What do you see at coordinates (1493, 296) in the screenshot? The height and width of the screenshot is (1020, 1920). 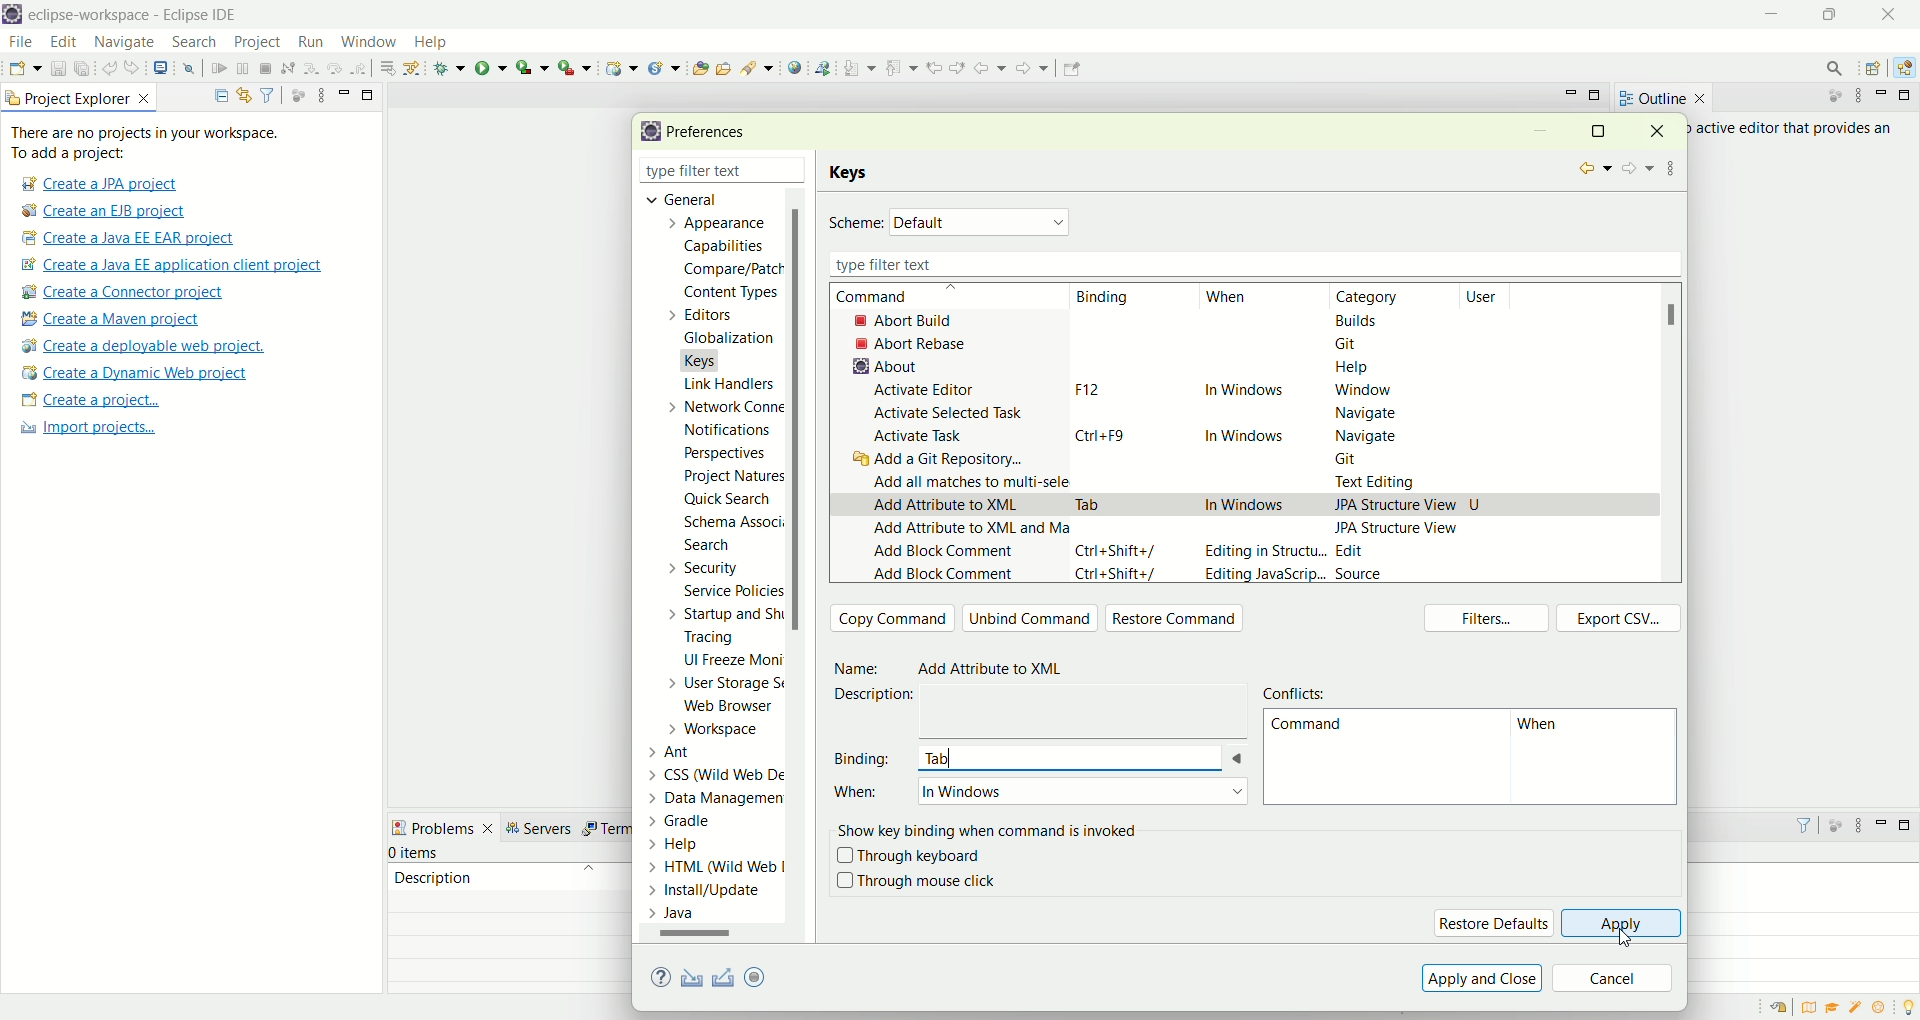 I see `user` at bounding box center [1493, 296].